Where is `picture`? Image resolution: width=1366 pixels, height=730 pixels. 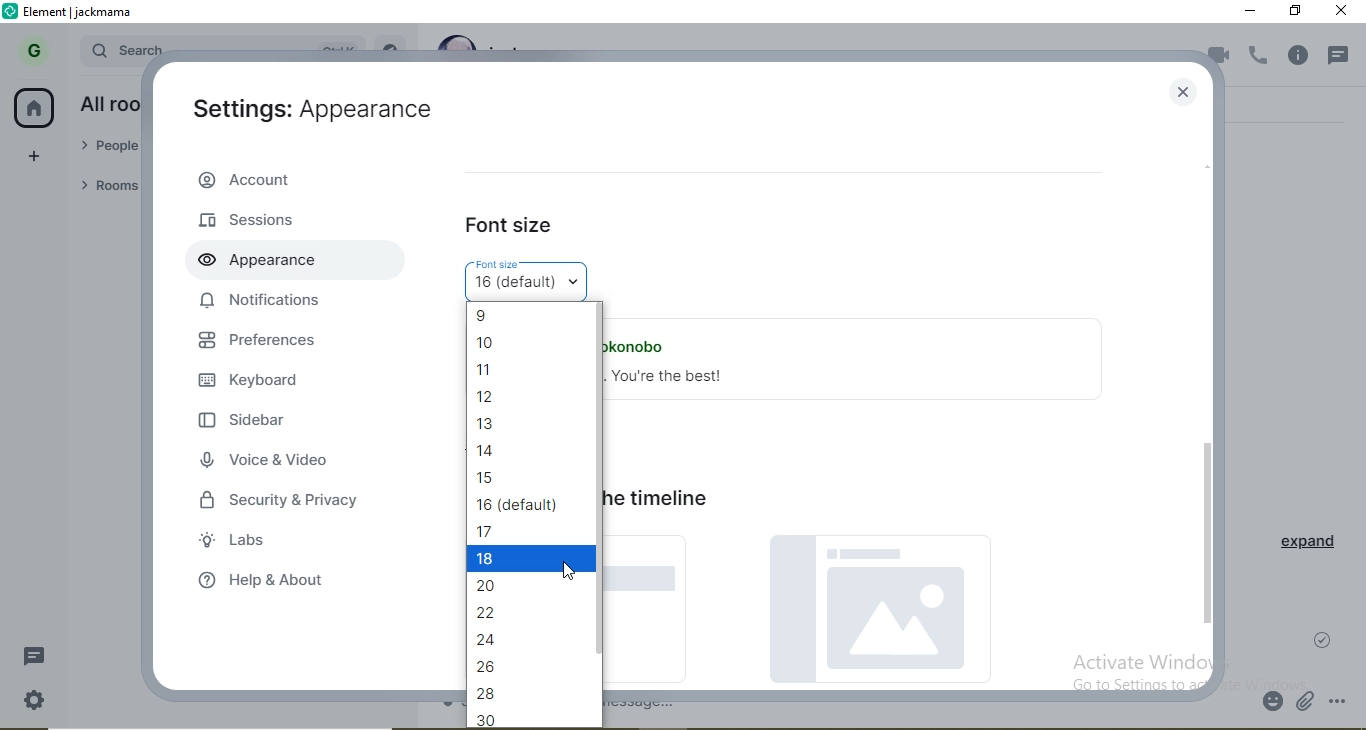
picture is located at coordinates (820, 613).